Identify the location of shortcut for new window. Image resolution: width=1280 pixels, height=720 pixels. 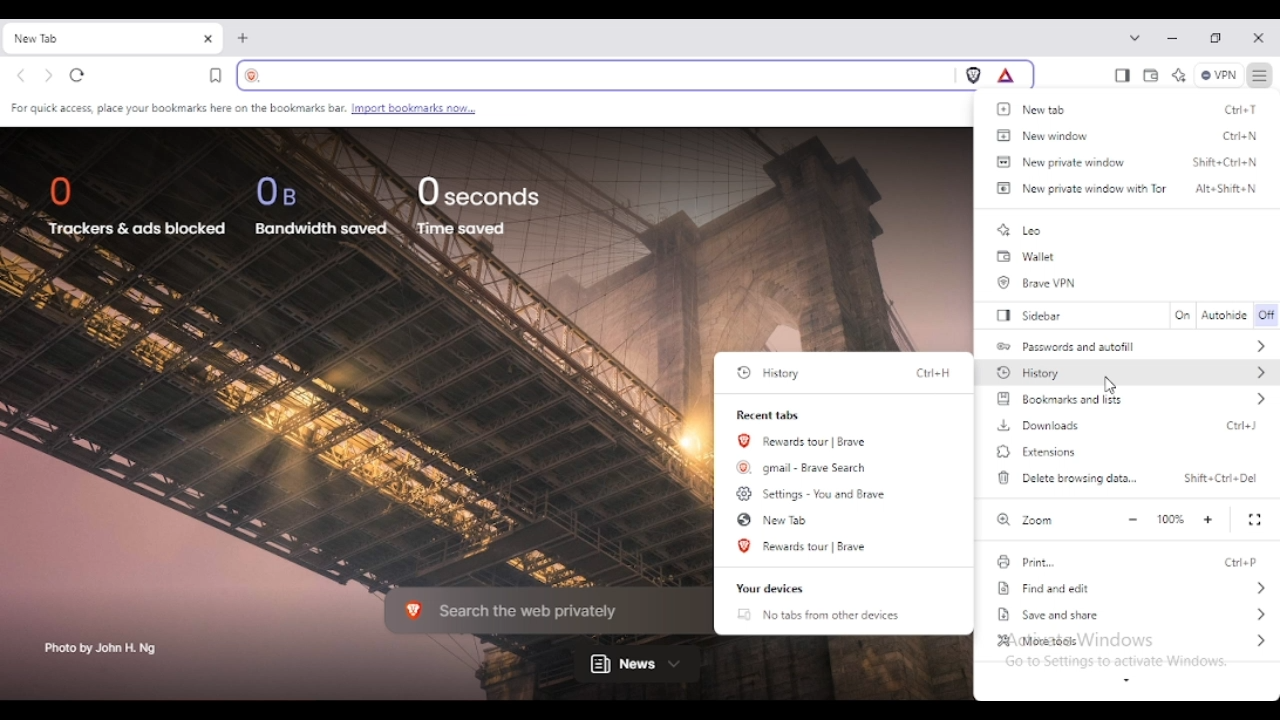
(1241, 137).